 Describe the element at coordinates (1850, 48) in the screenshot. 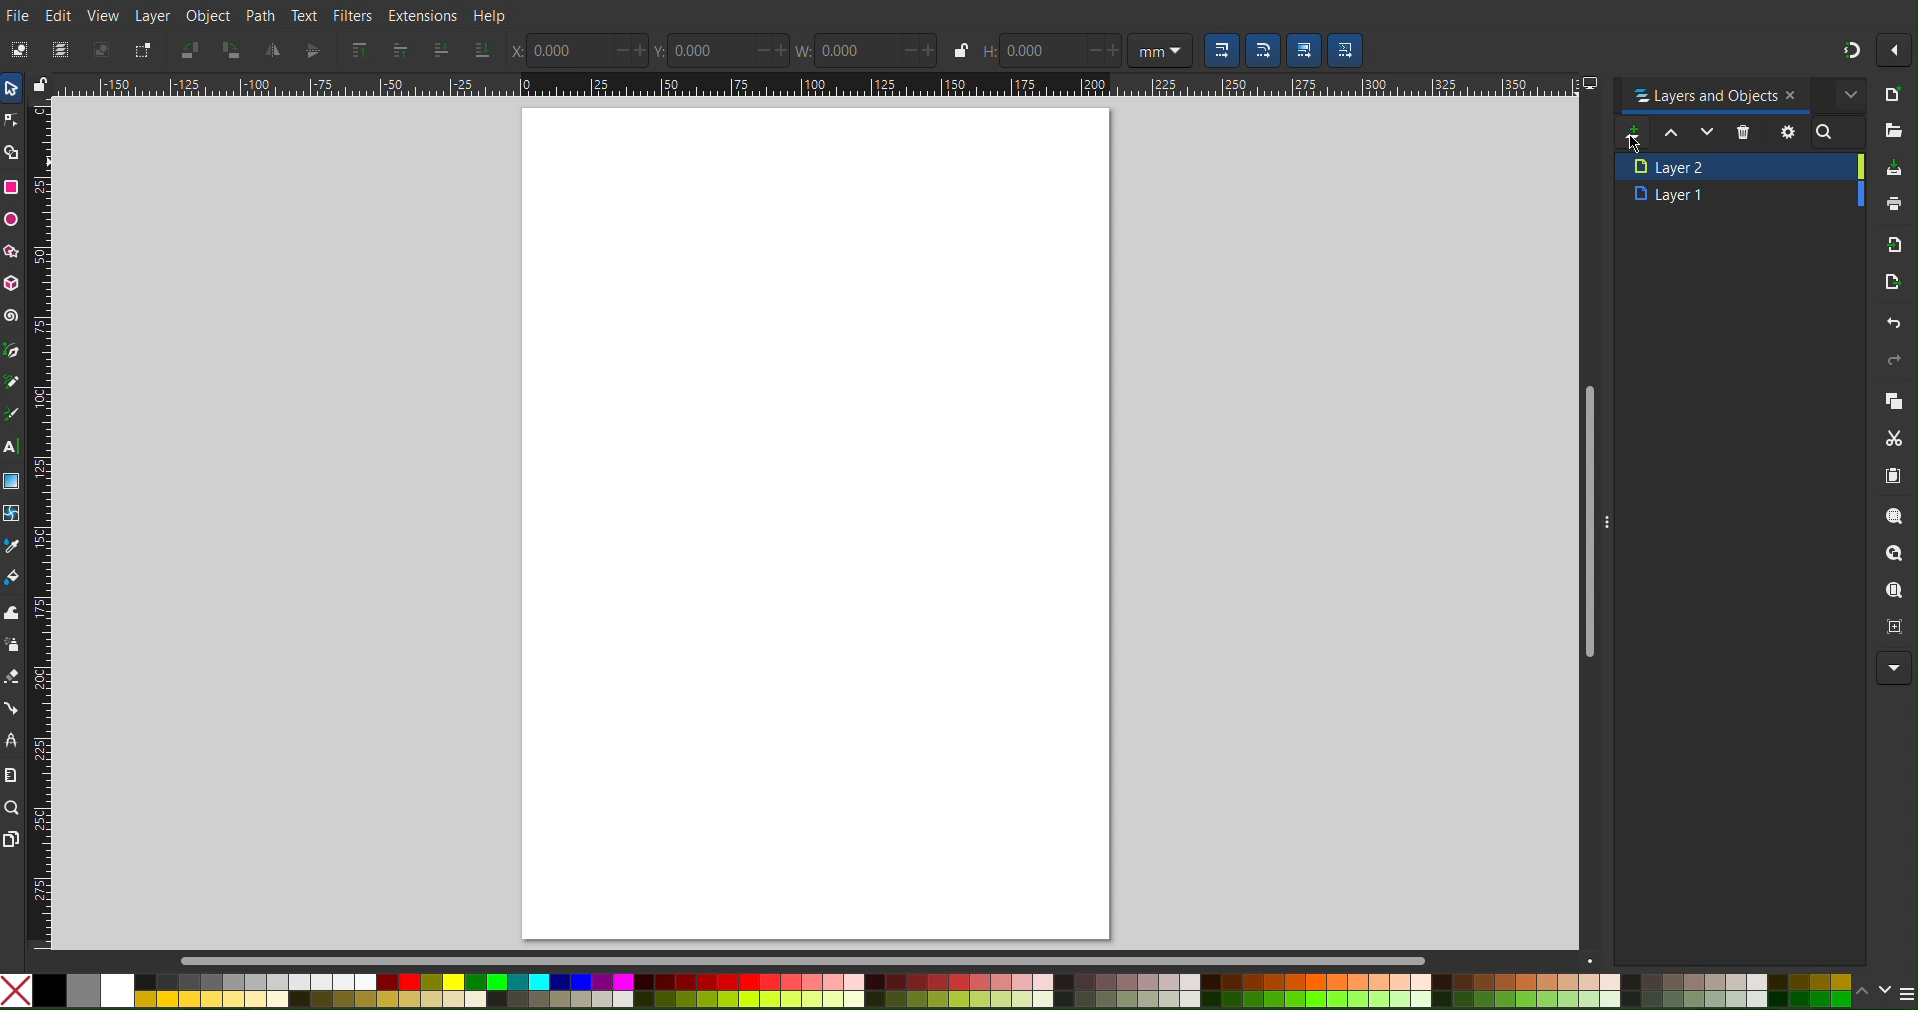

I see `Snapping` at that location.